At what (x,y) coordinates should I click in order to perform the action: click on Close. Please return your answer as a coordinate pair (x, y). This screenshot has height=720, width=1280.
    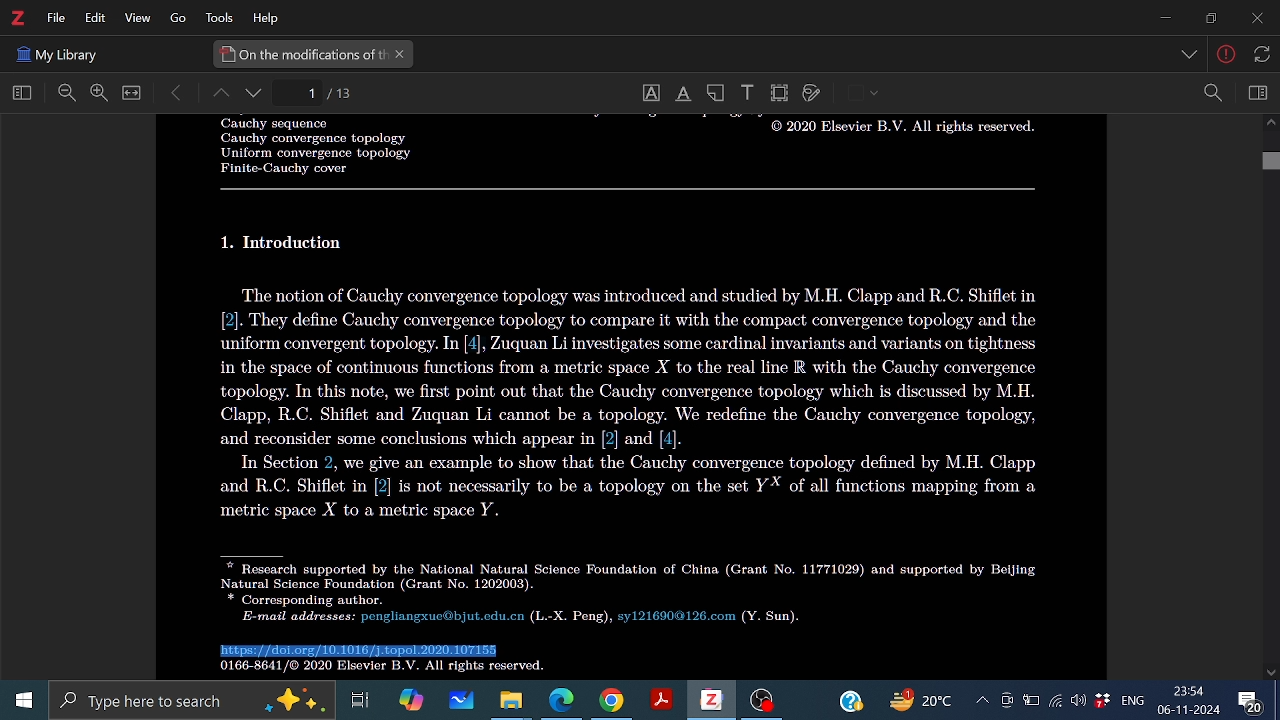
    Looking at the image, I should click on (1255, 20).